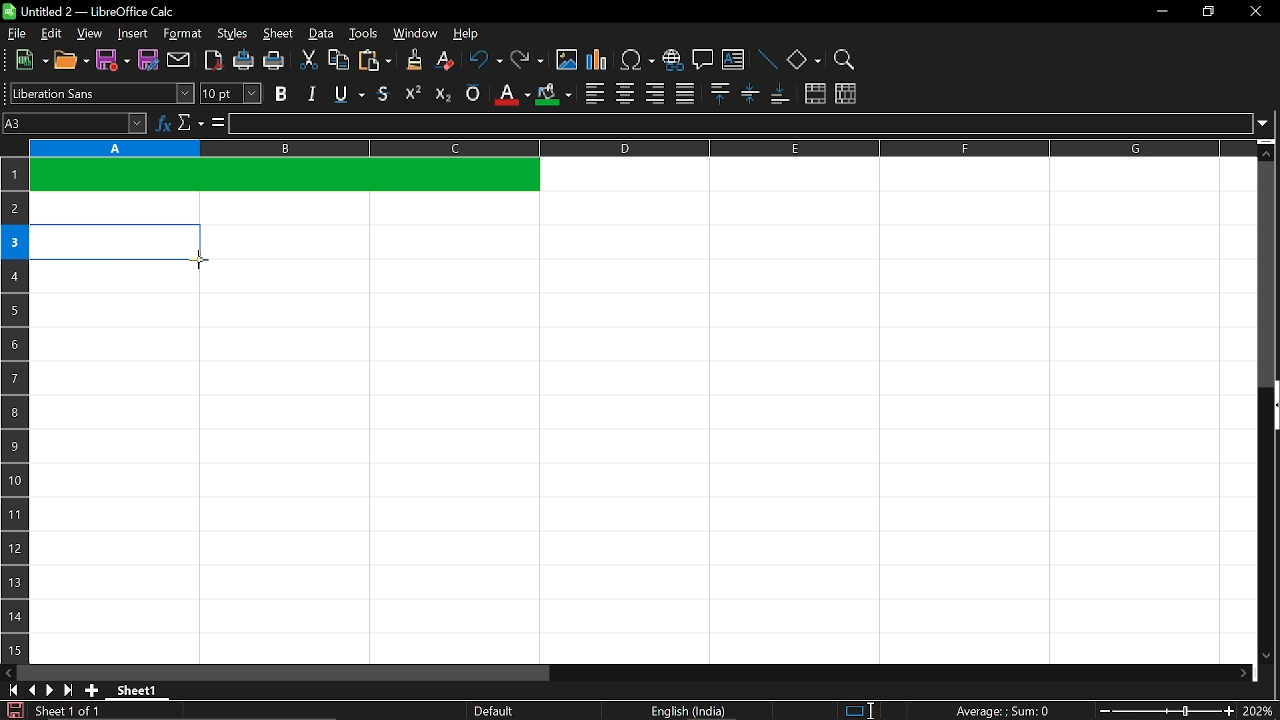  I want to click on insert chart, so click(598, 61).